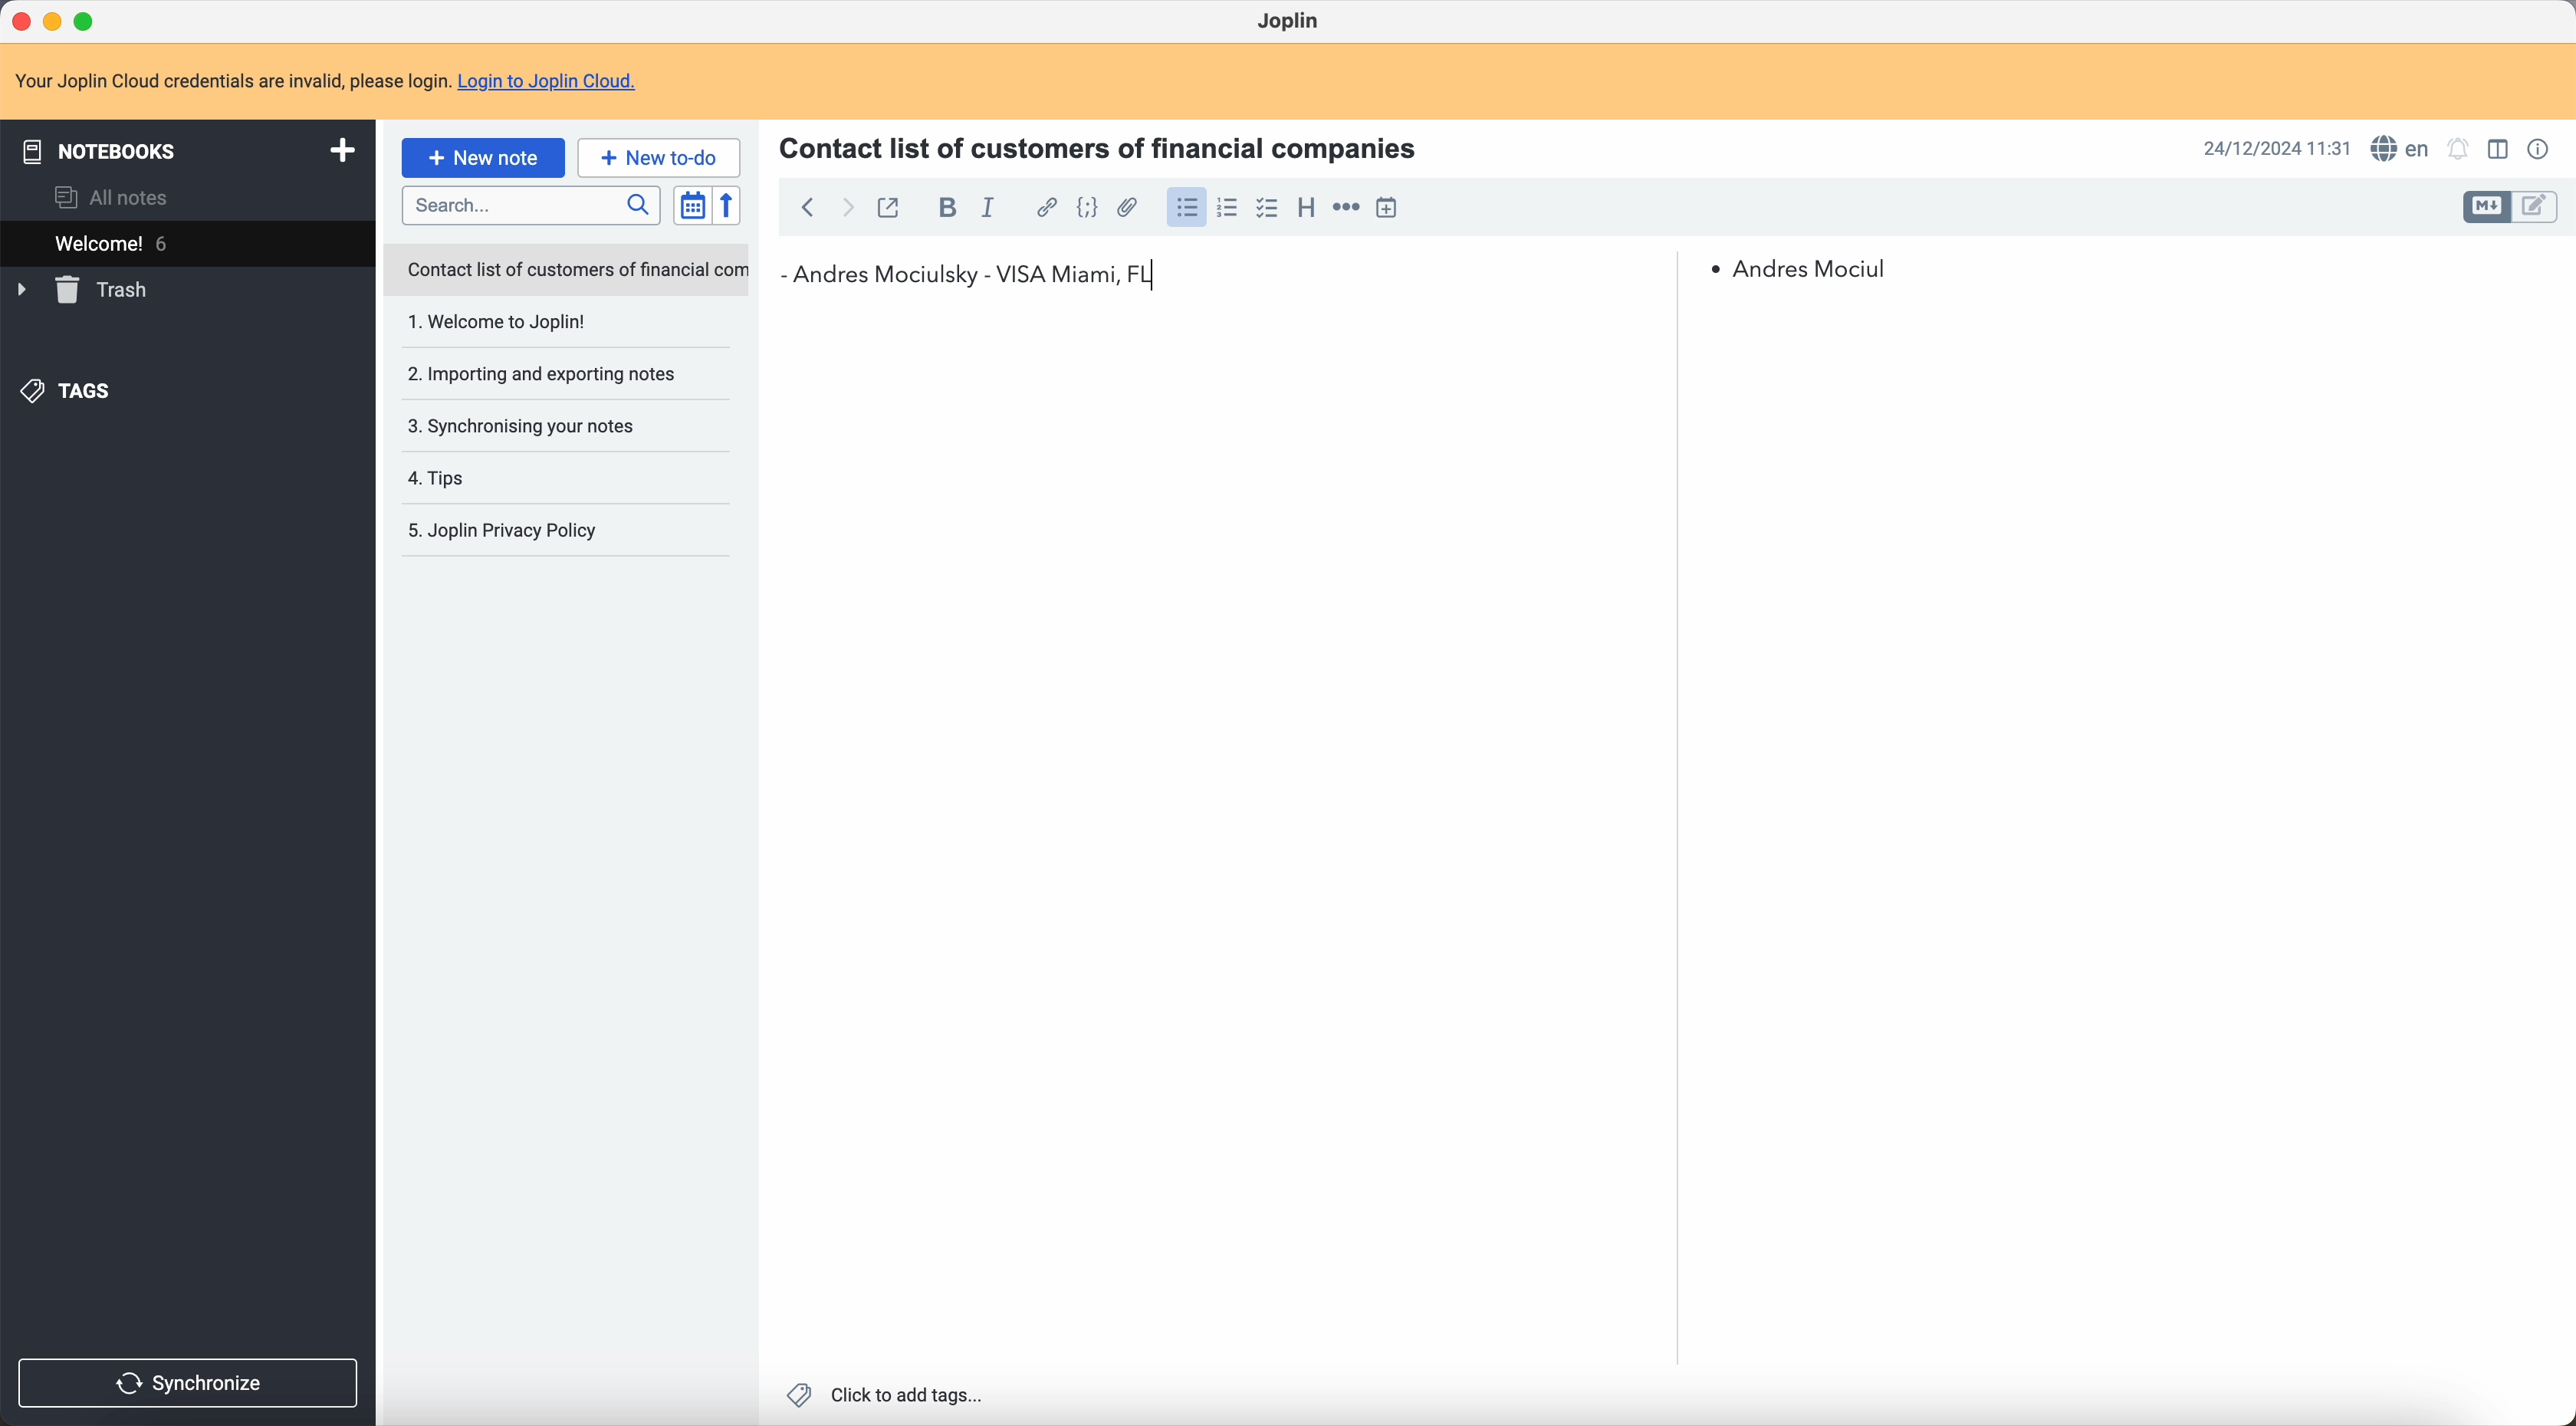 This screenshot has height=1426, width=2576. Describe the element at coordinates (945, 208) in the screenshot. I see `bold` at that location.